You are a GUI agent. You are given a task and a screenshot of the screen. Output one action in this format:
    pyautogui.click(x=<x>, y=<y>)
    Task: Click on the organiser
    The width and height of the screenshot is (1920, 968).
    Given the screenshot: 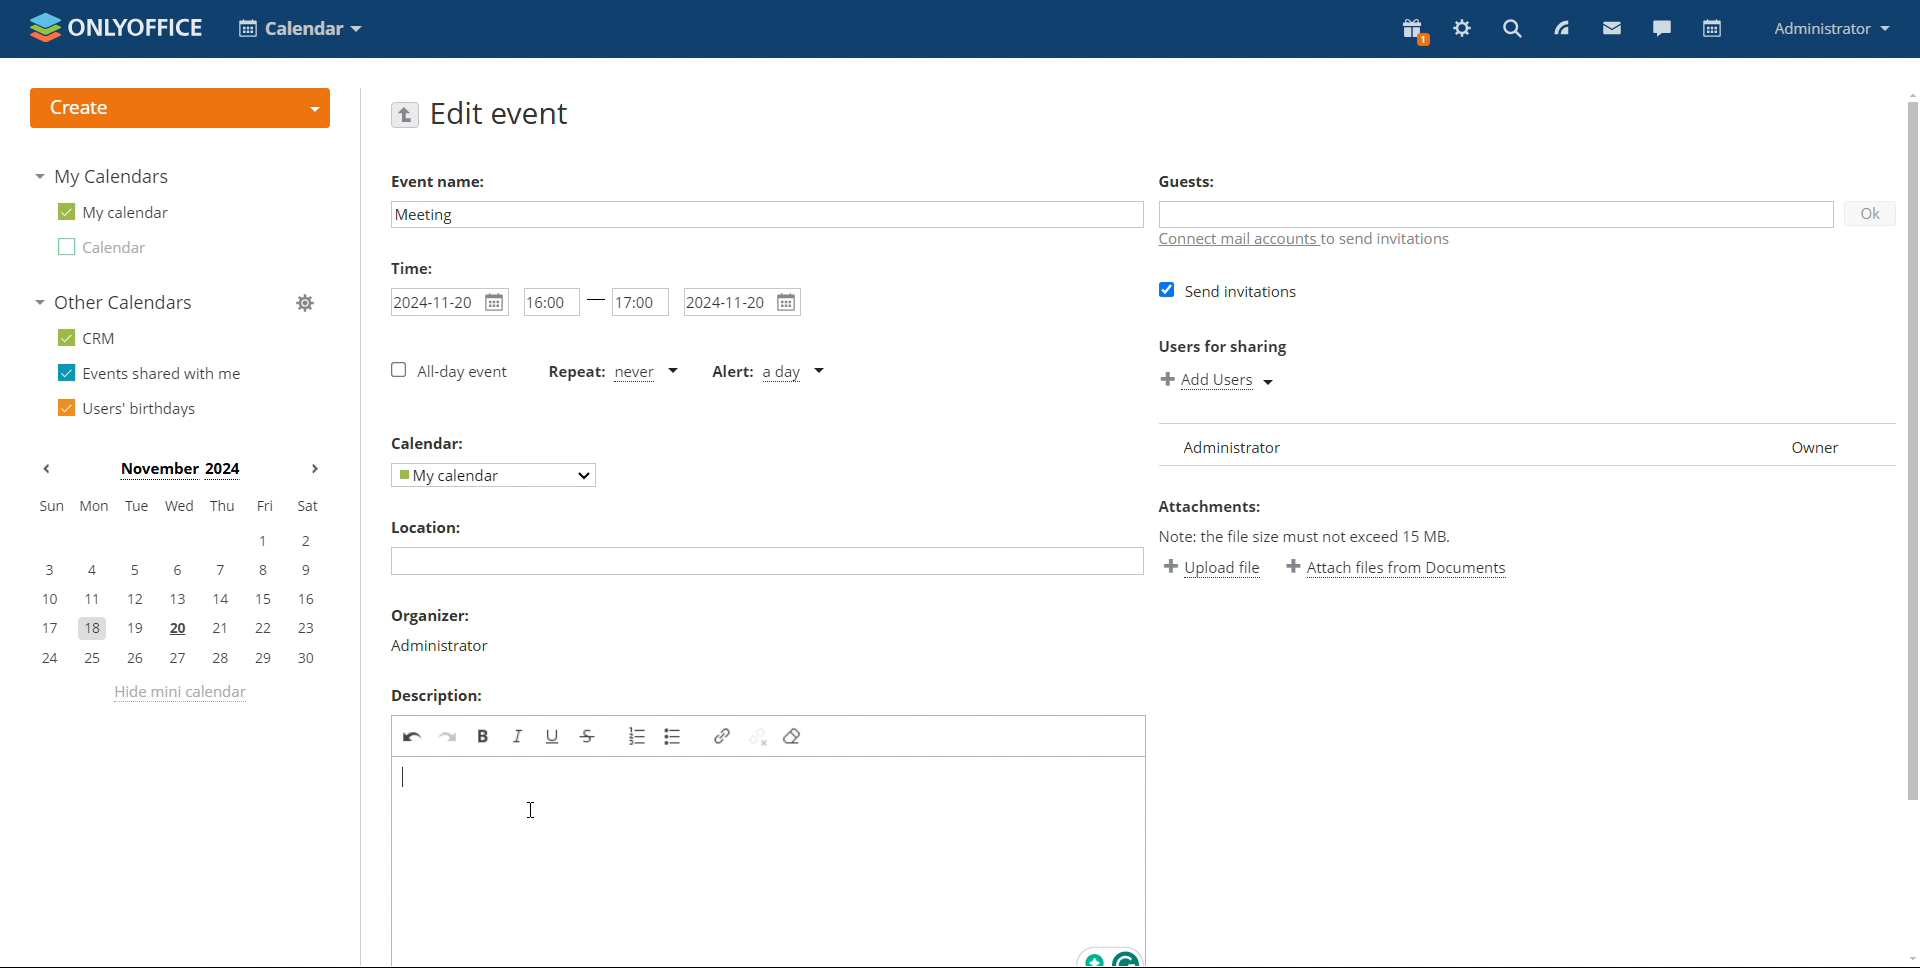 What is the action you would take?
    pyautogui.click(x=428, y=616)
    